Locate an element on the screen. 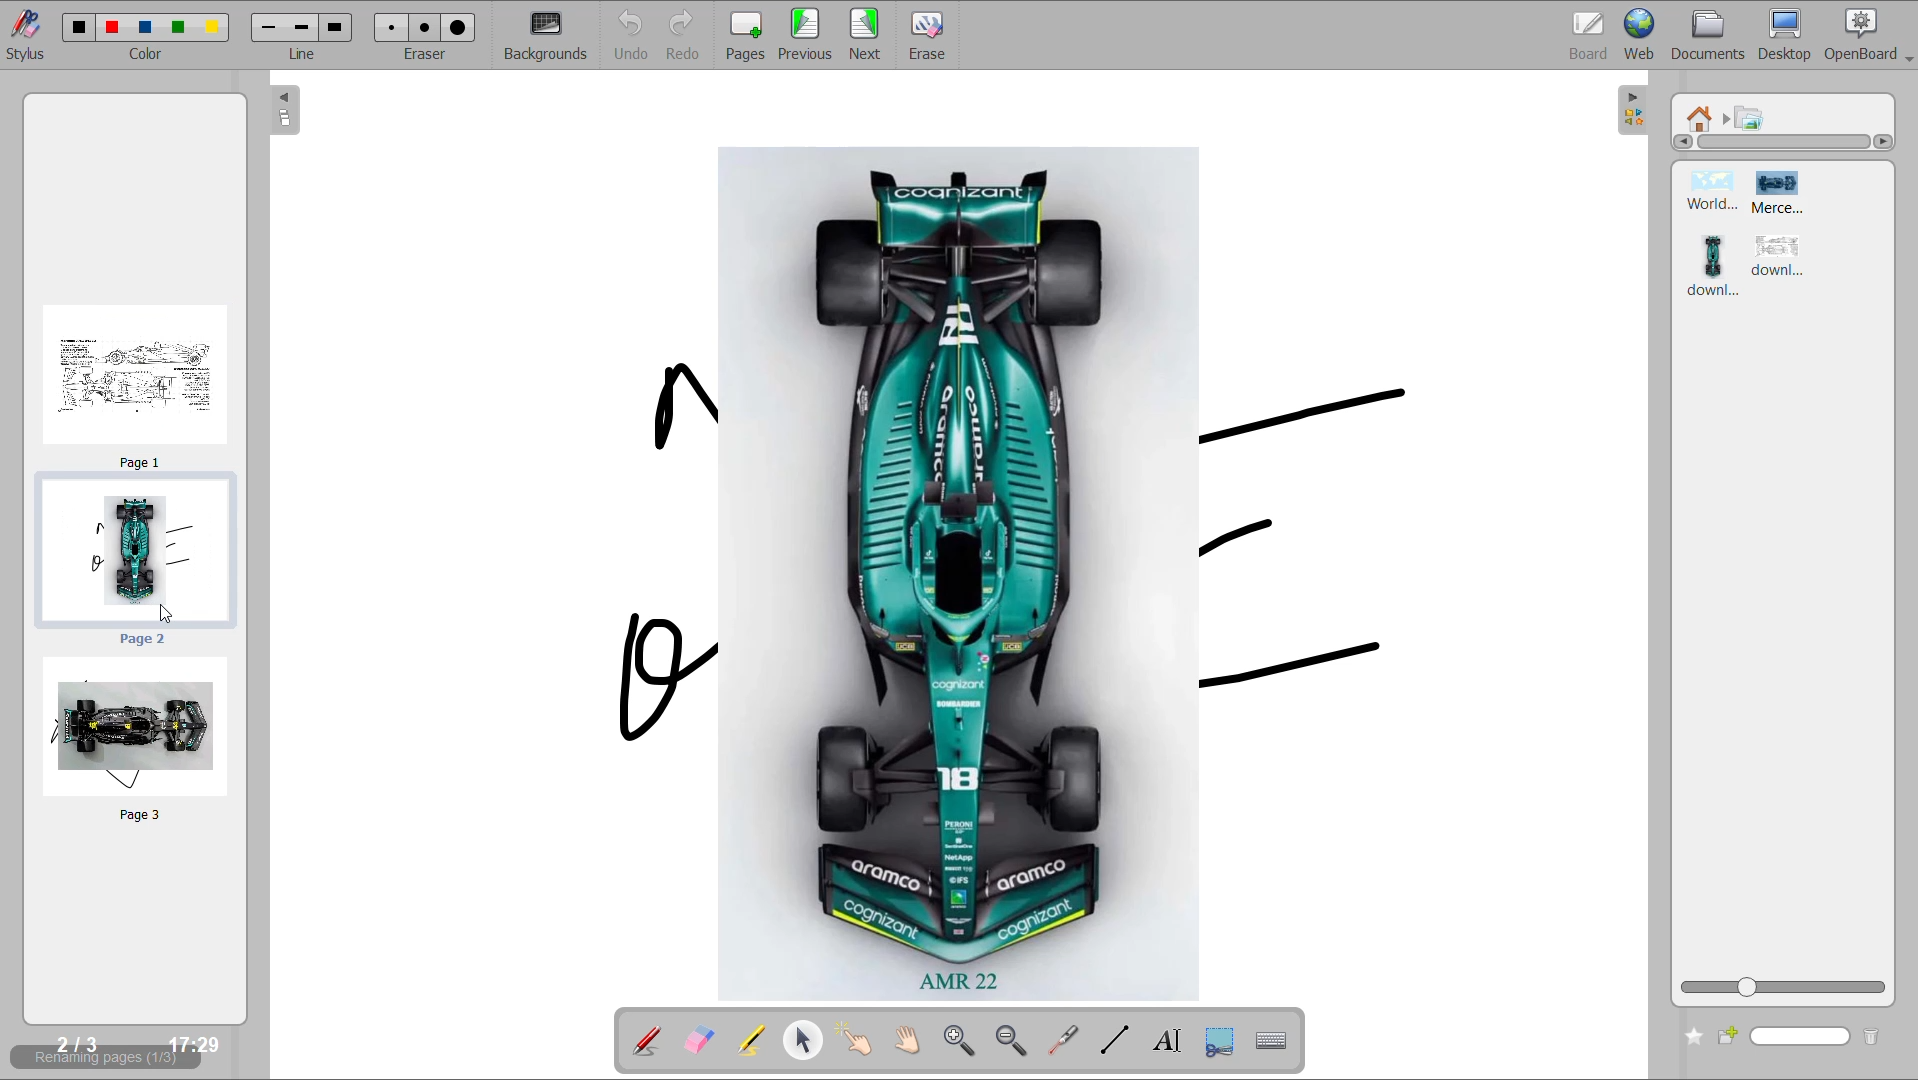  add to favourites is located at coordinates (1690, 1034).